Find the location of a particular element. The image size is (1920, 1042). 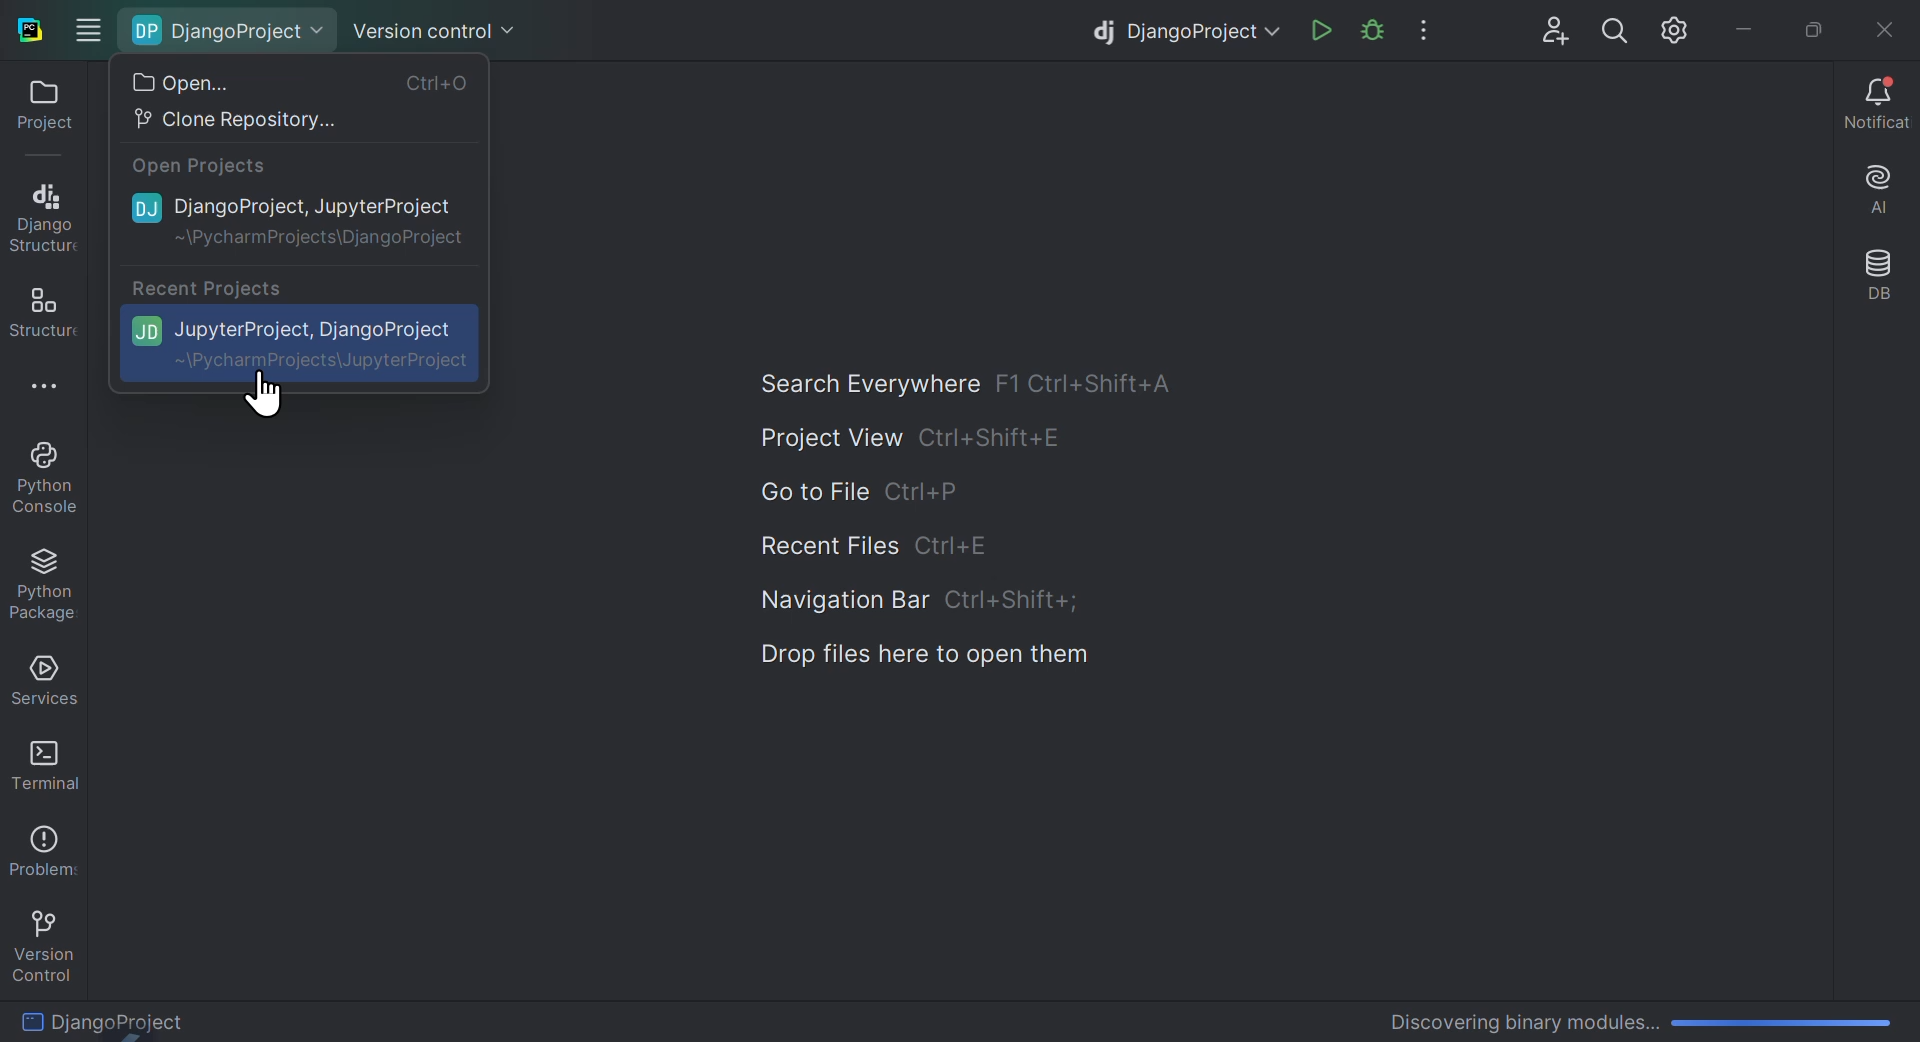

structure is located at coordinates (38, 312).